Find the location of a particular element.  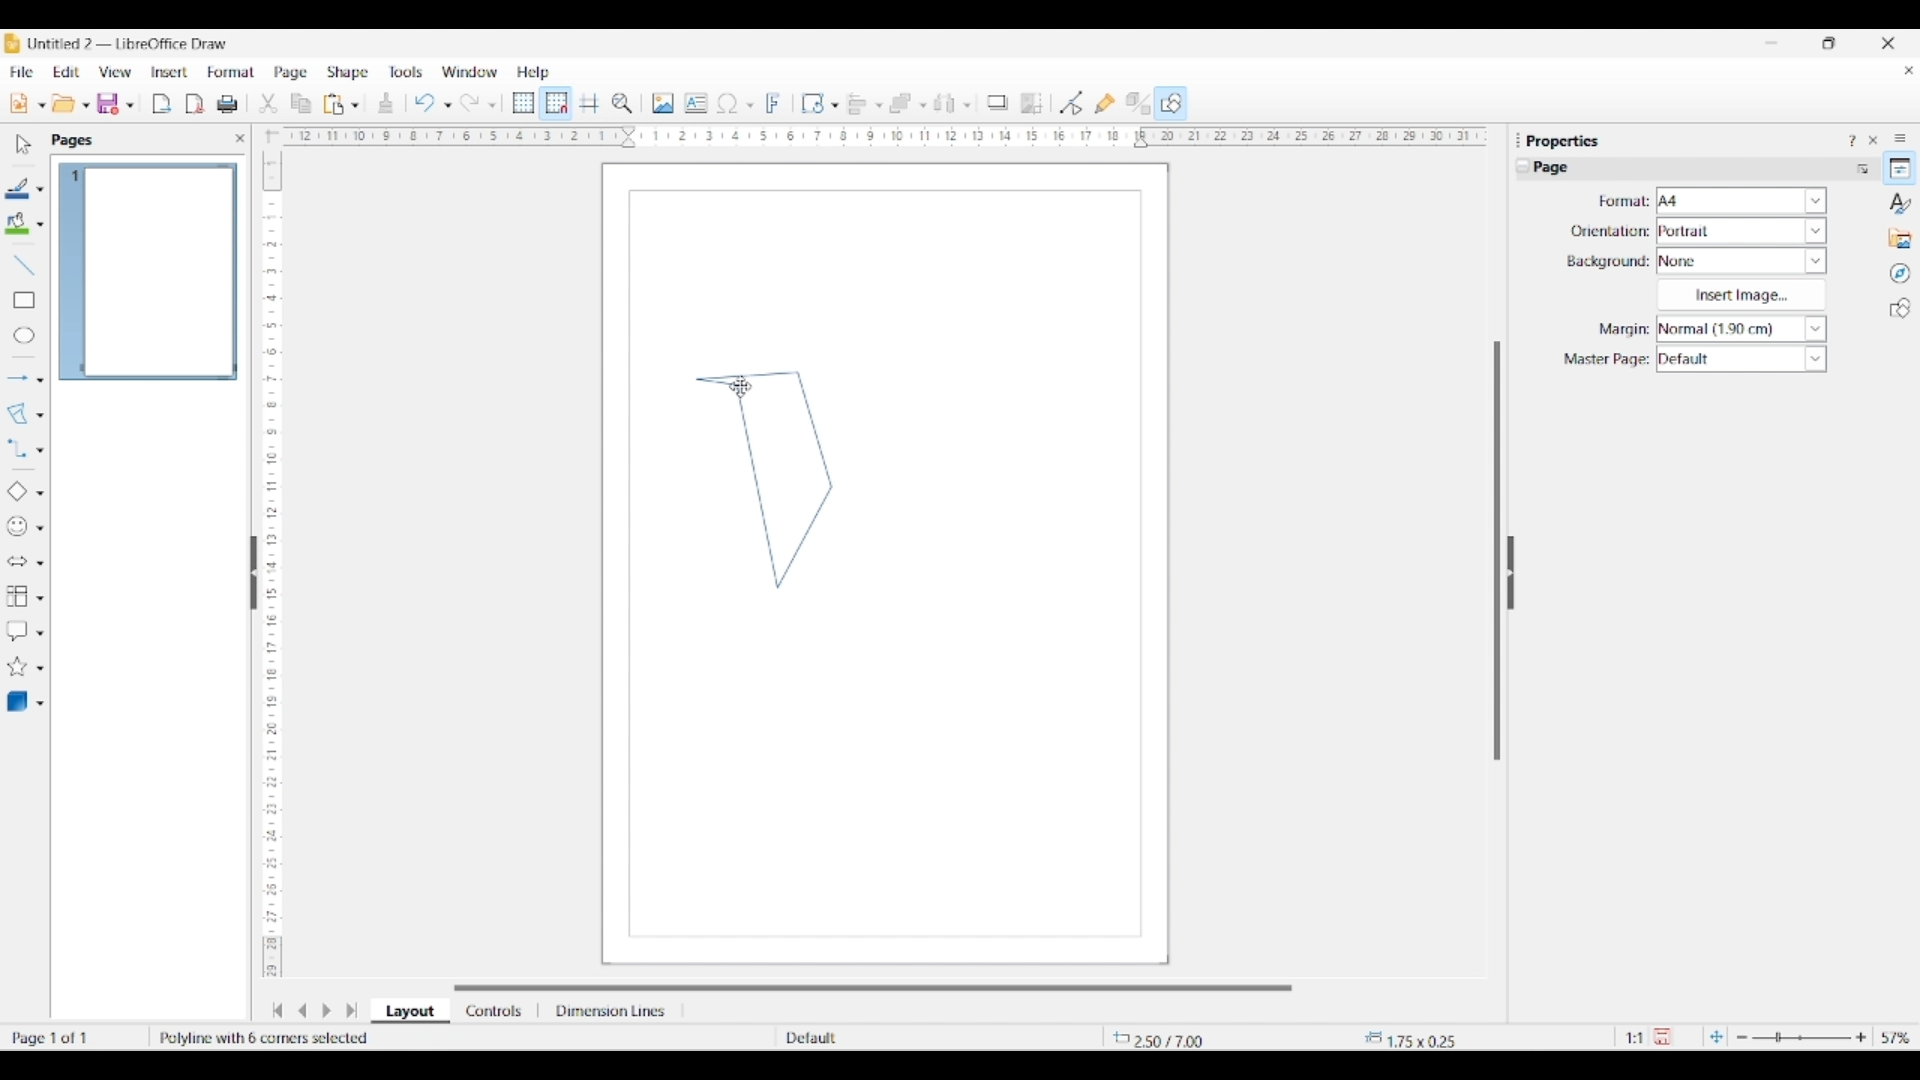

Close left sidebar is located at coordinates (240, 138).